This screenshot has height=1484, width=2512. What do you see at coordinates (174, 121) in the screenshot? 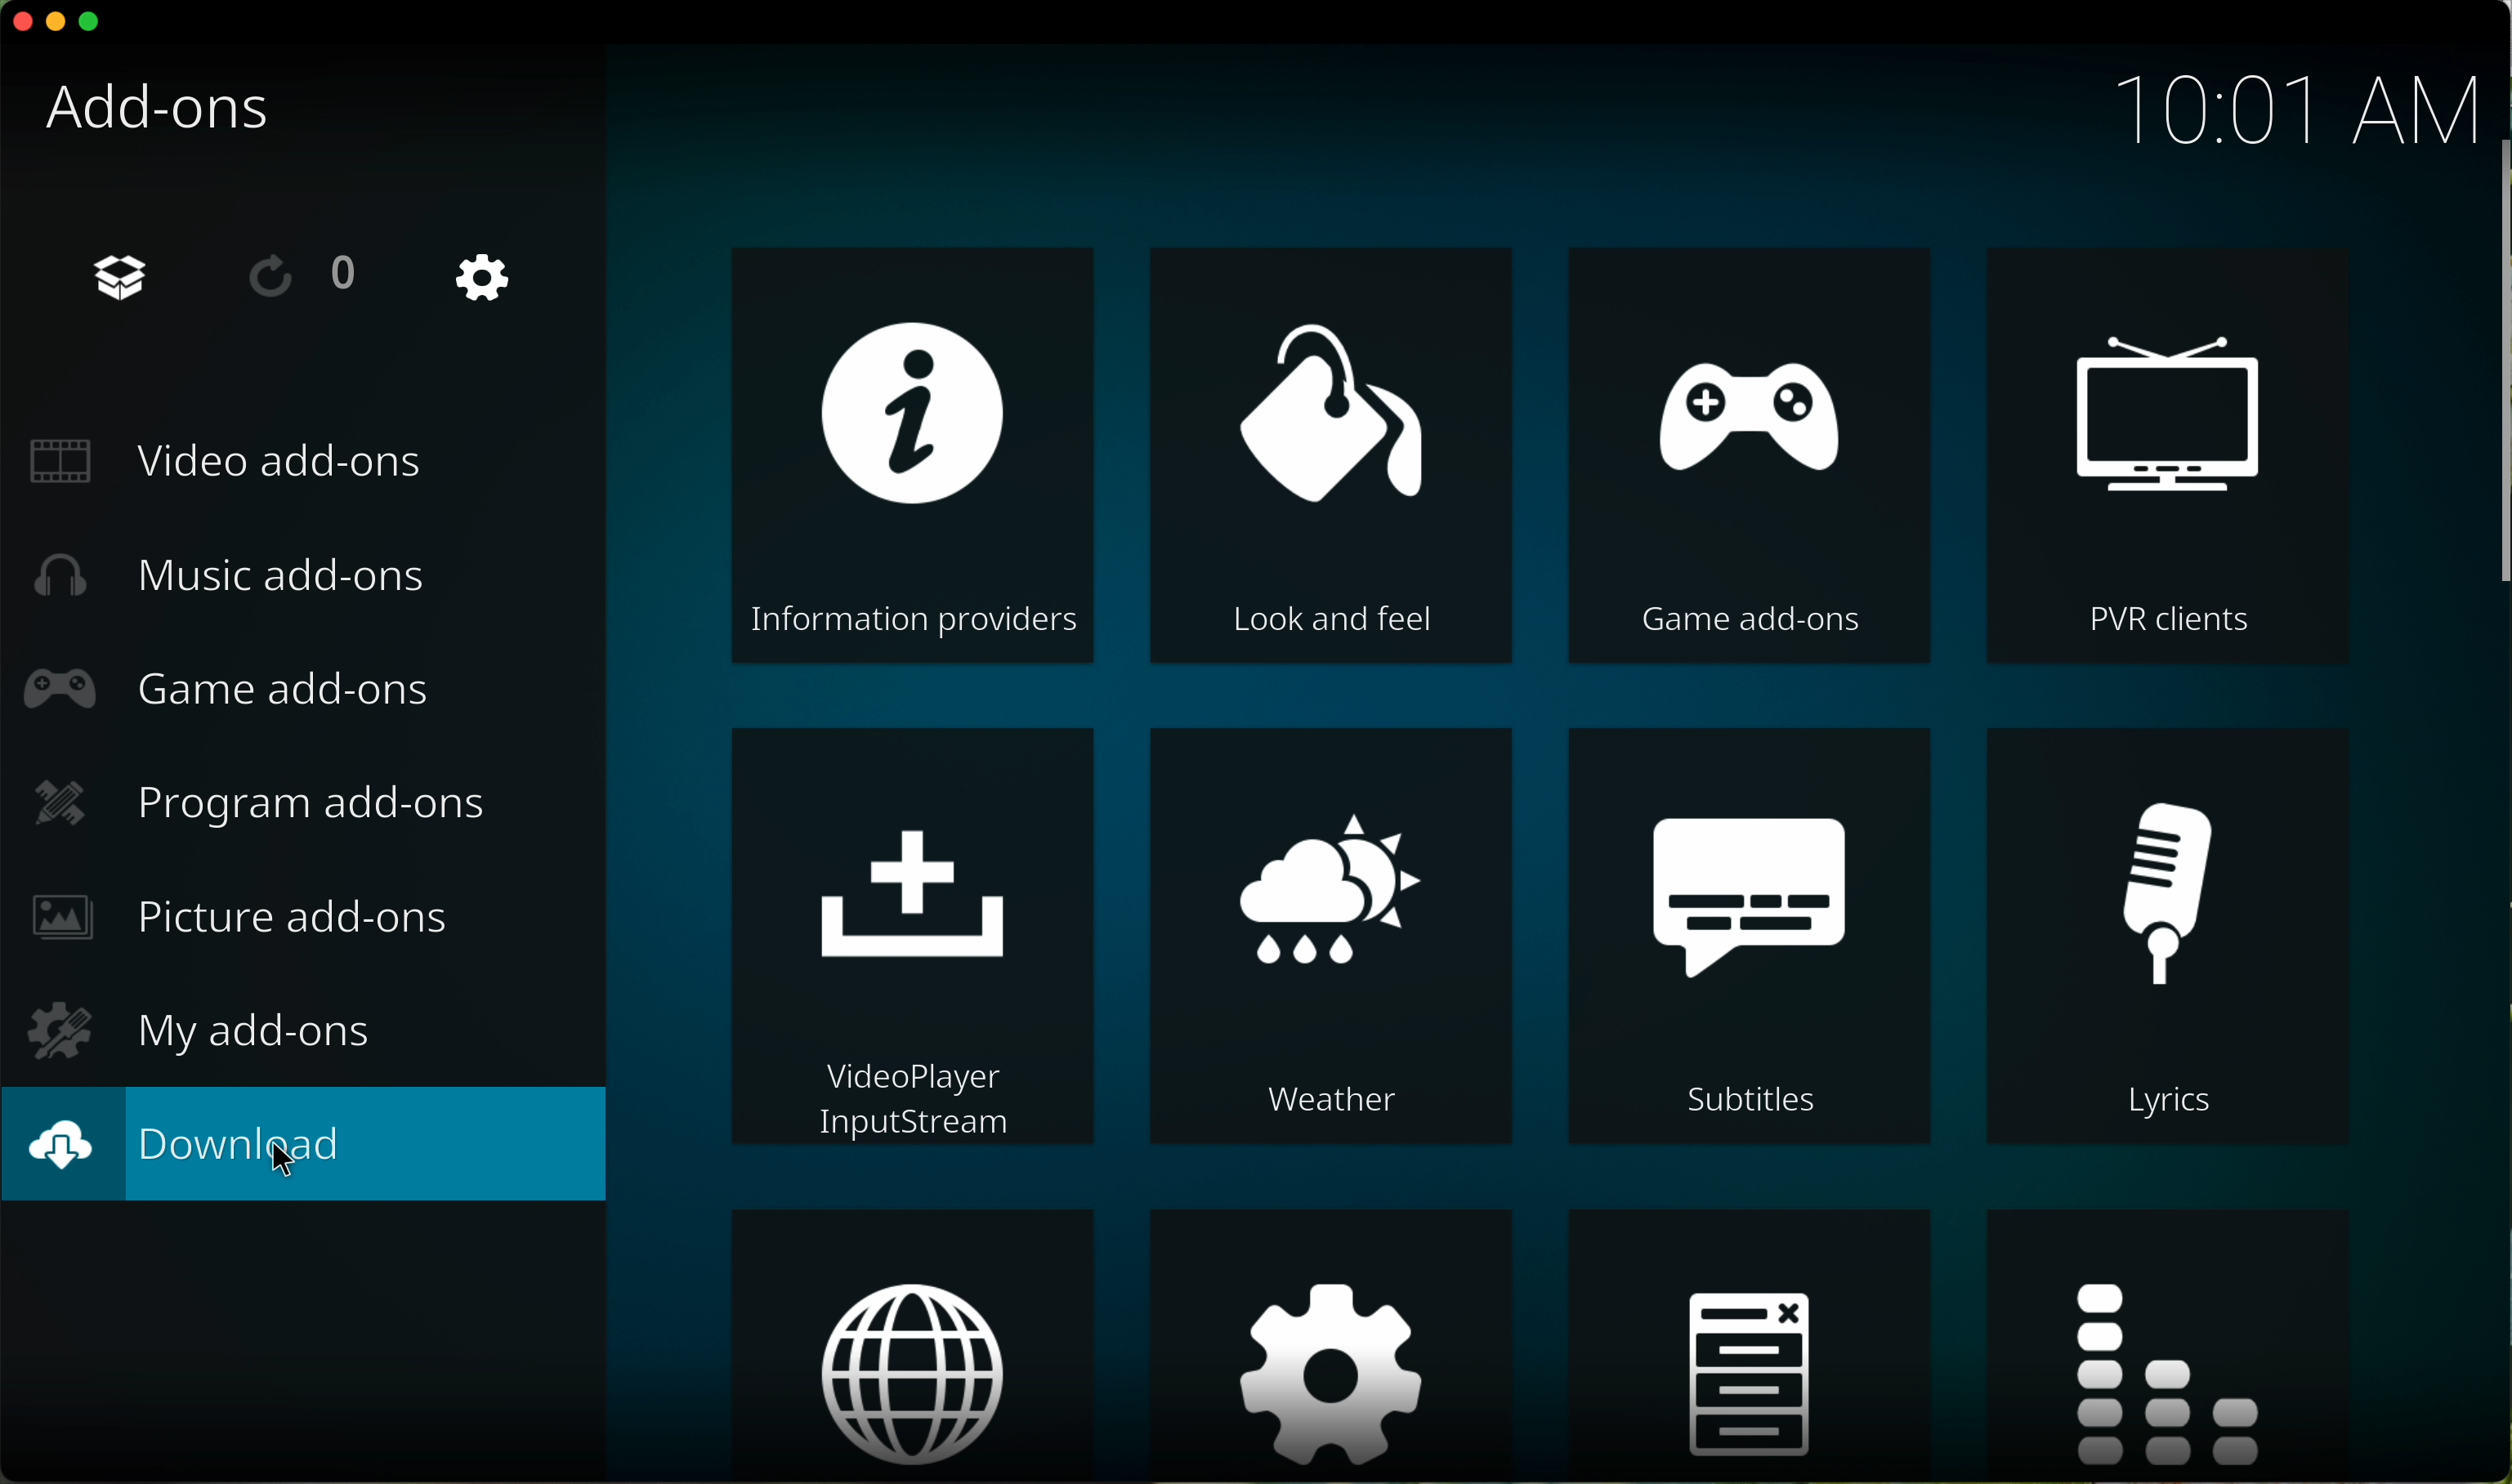
I see `add-ons` at bounding box center [174, 121].